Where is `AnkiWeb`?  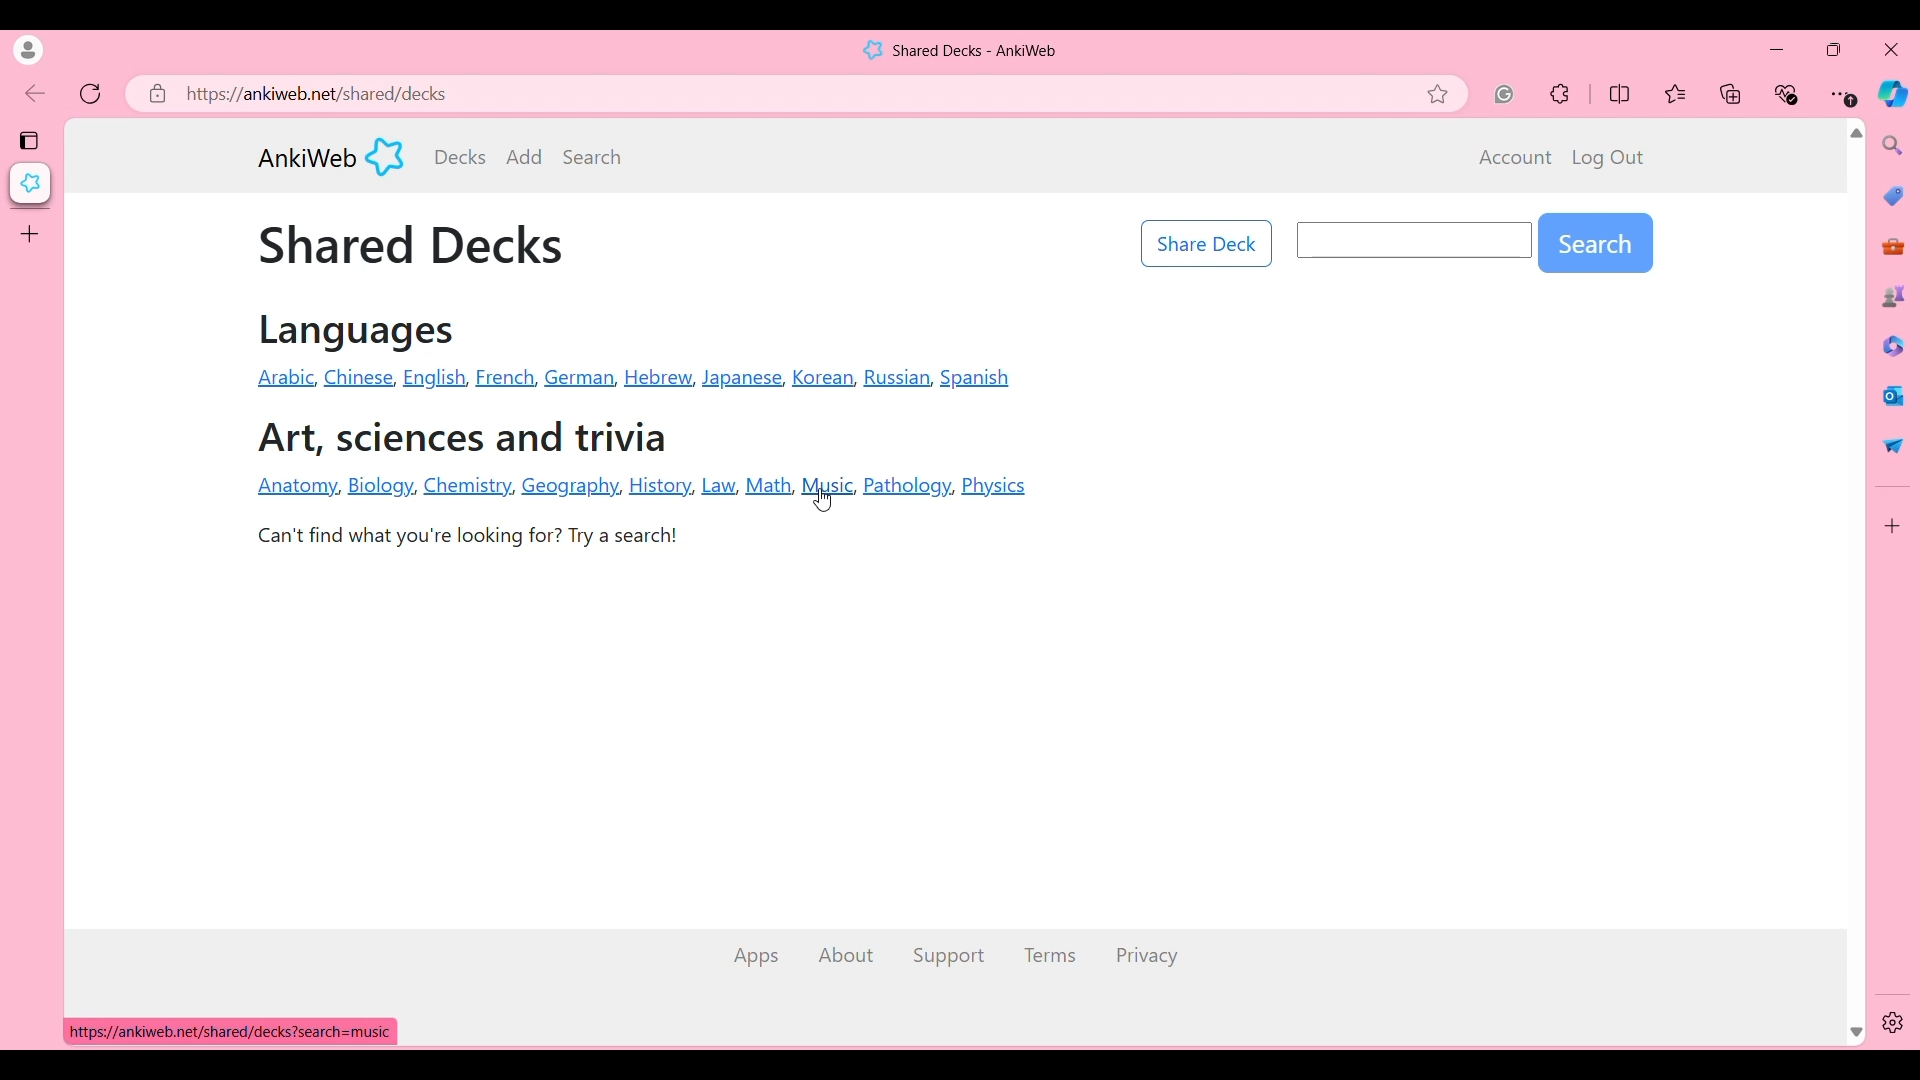
AnkiWeb is located at coordinates (307, 158).